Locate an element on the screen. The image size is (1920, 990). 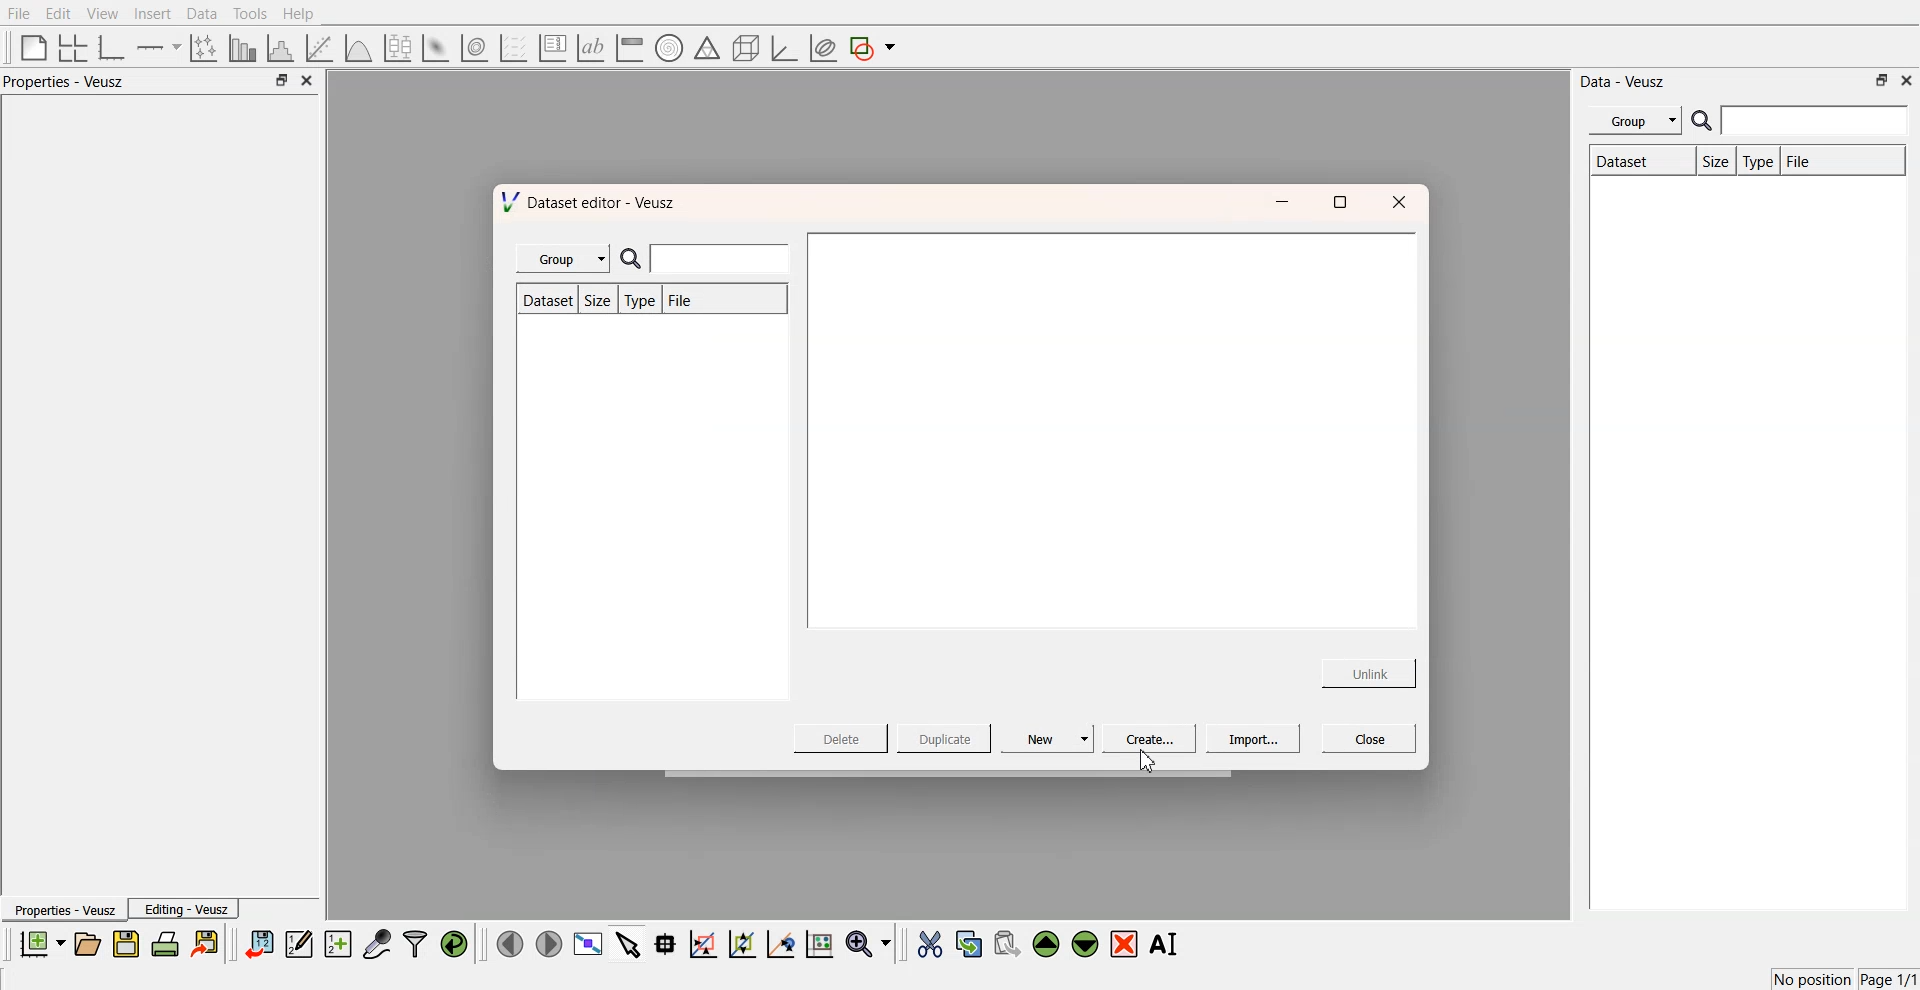
paste the selected widgets is located at coordinates (1005, 943).